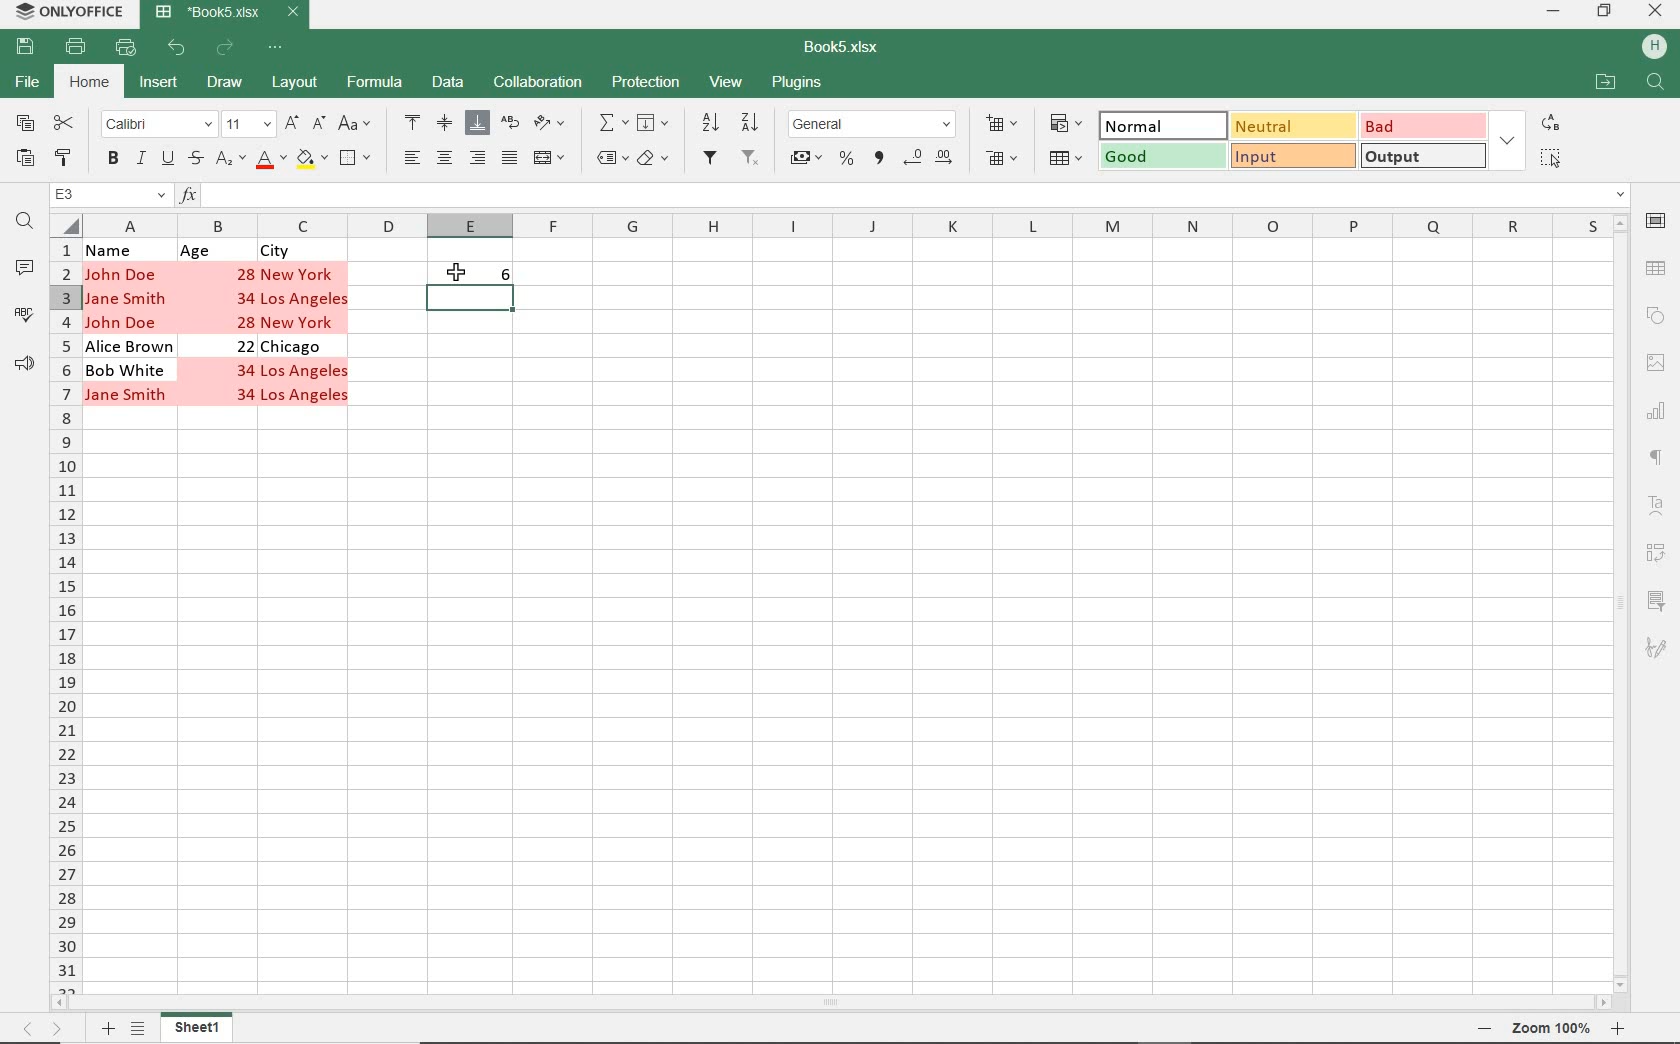  What do you see at coordinates (126, 322) in the screenshot?
I see `John Doe` at bounding box center [126, 322].